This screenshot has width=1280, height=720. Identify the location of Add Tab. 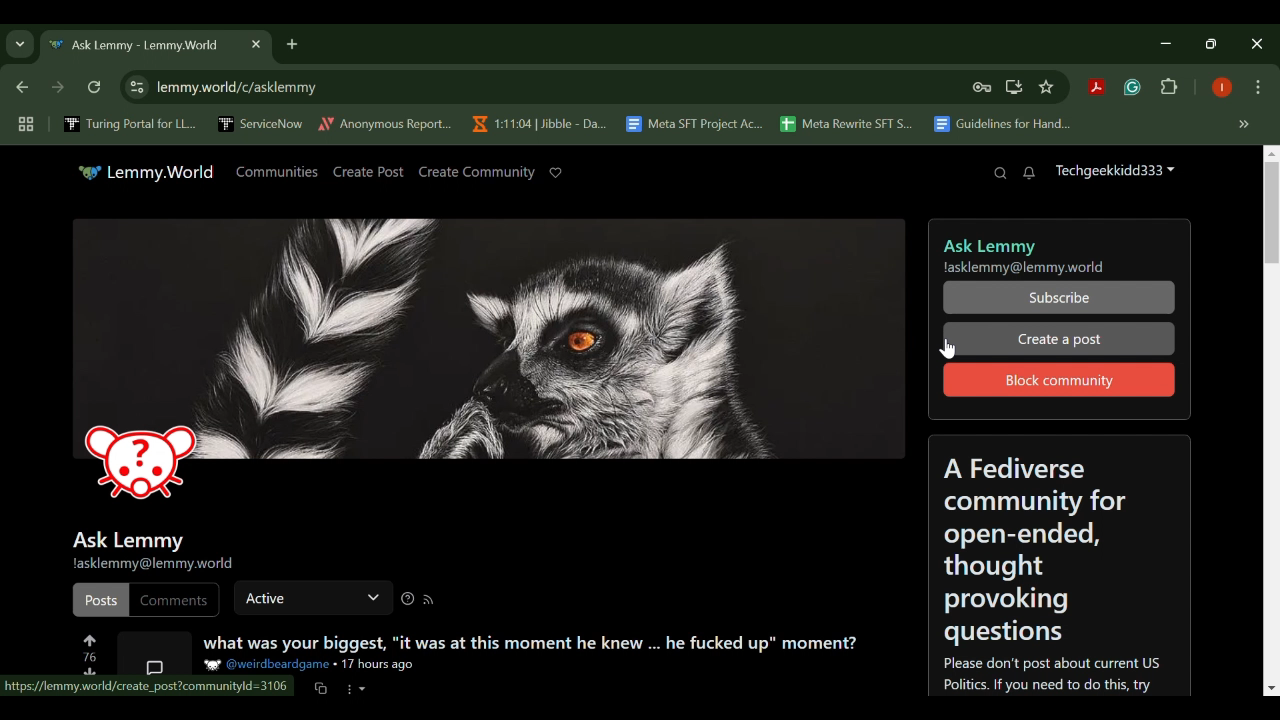
(291, 43).